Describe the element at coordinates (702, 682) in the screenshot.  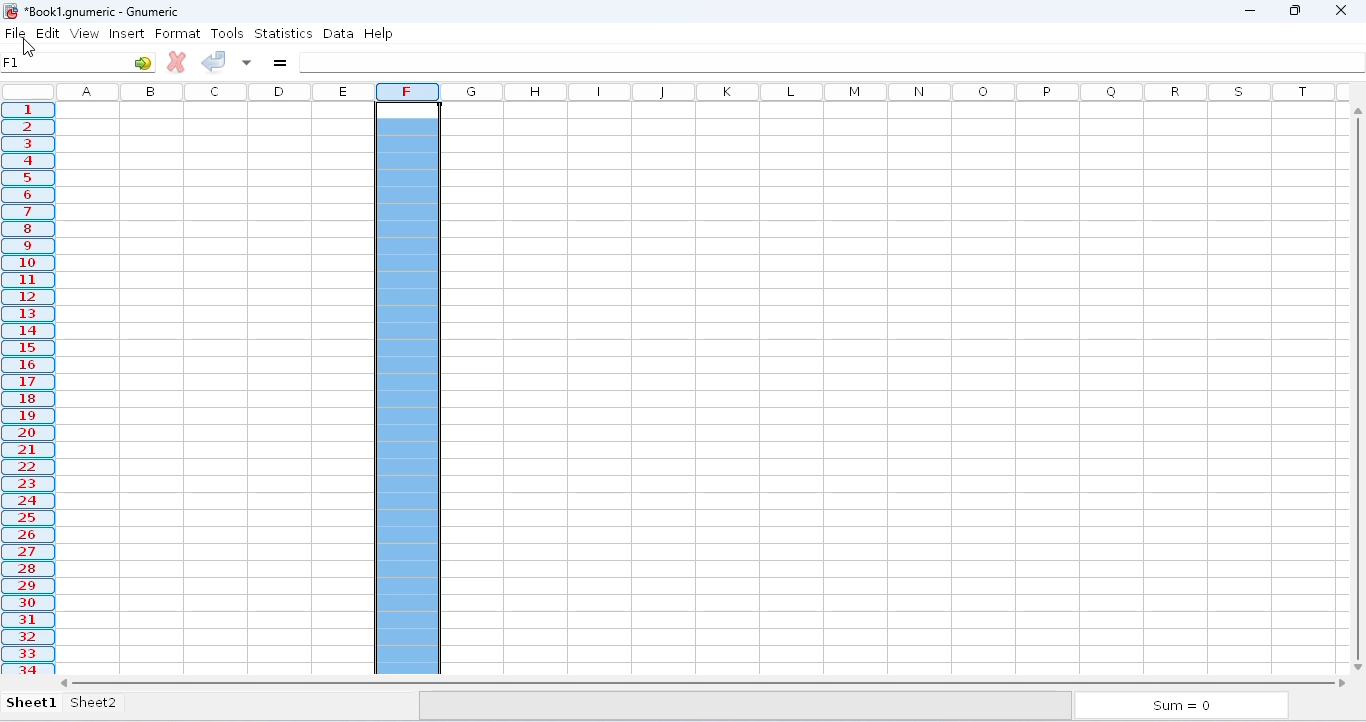
I see `horizontal scroll bar` at that location.